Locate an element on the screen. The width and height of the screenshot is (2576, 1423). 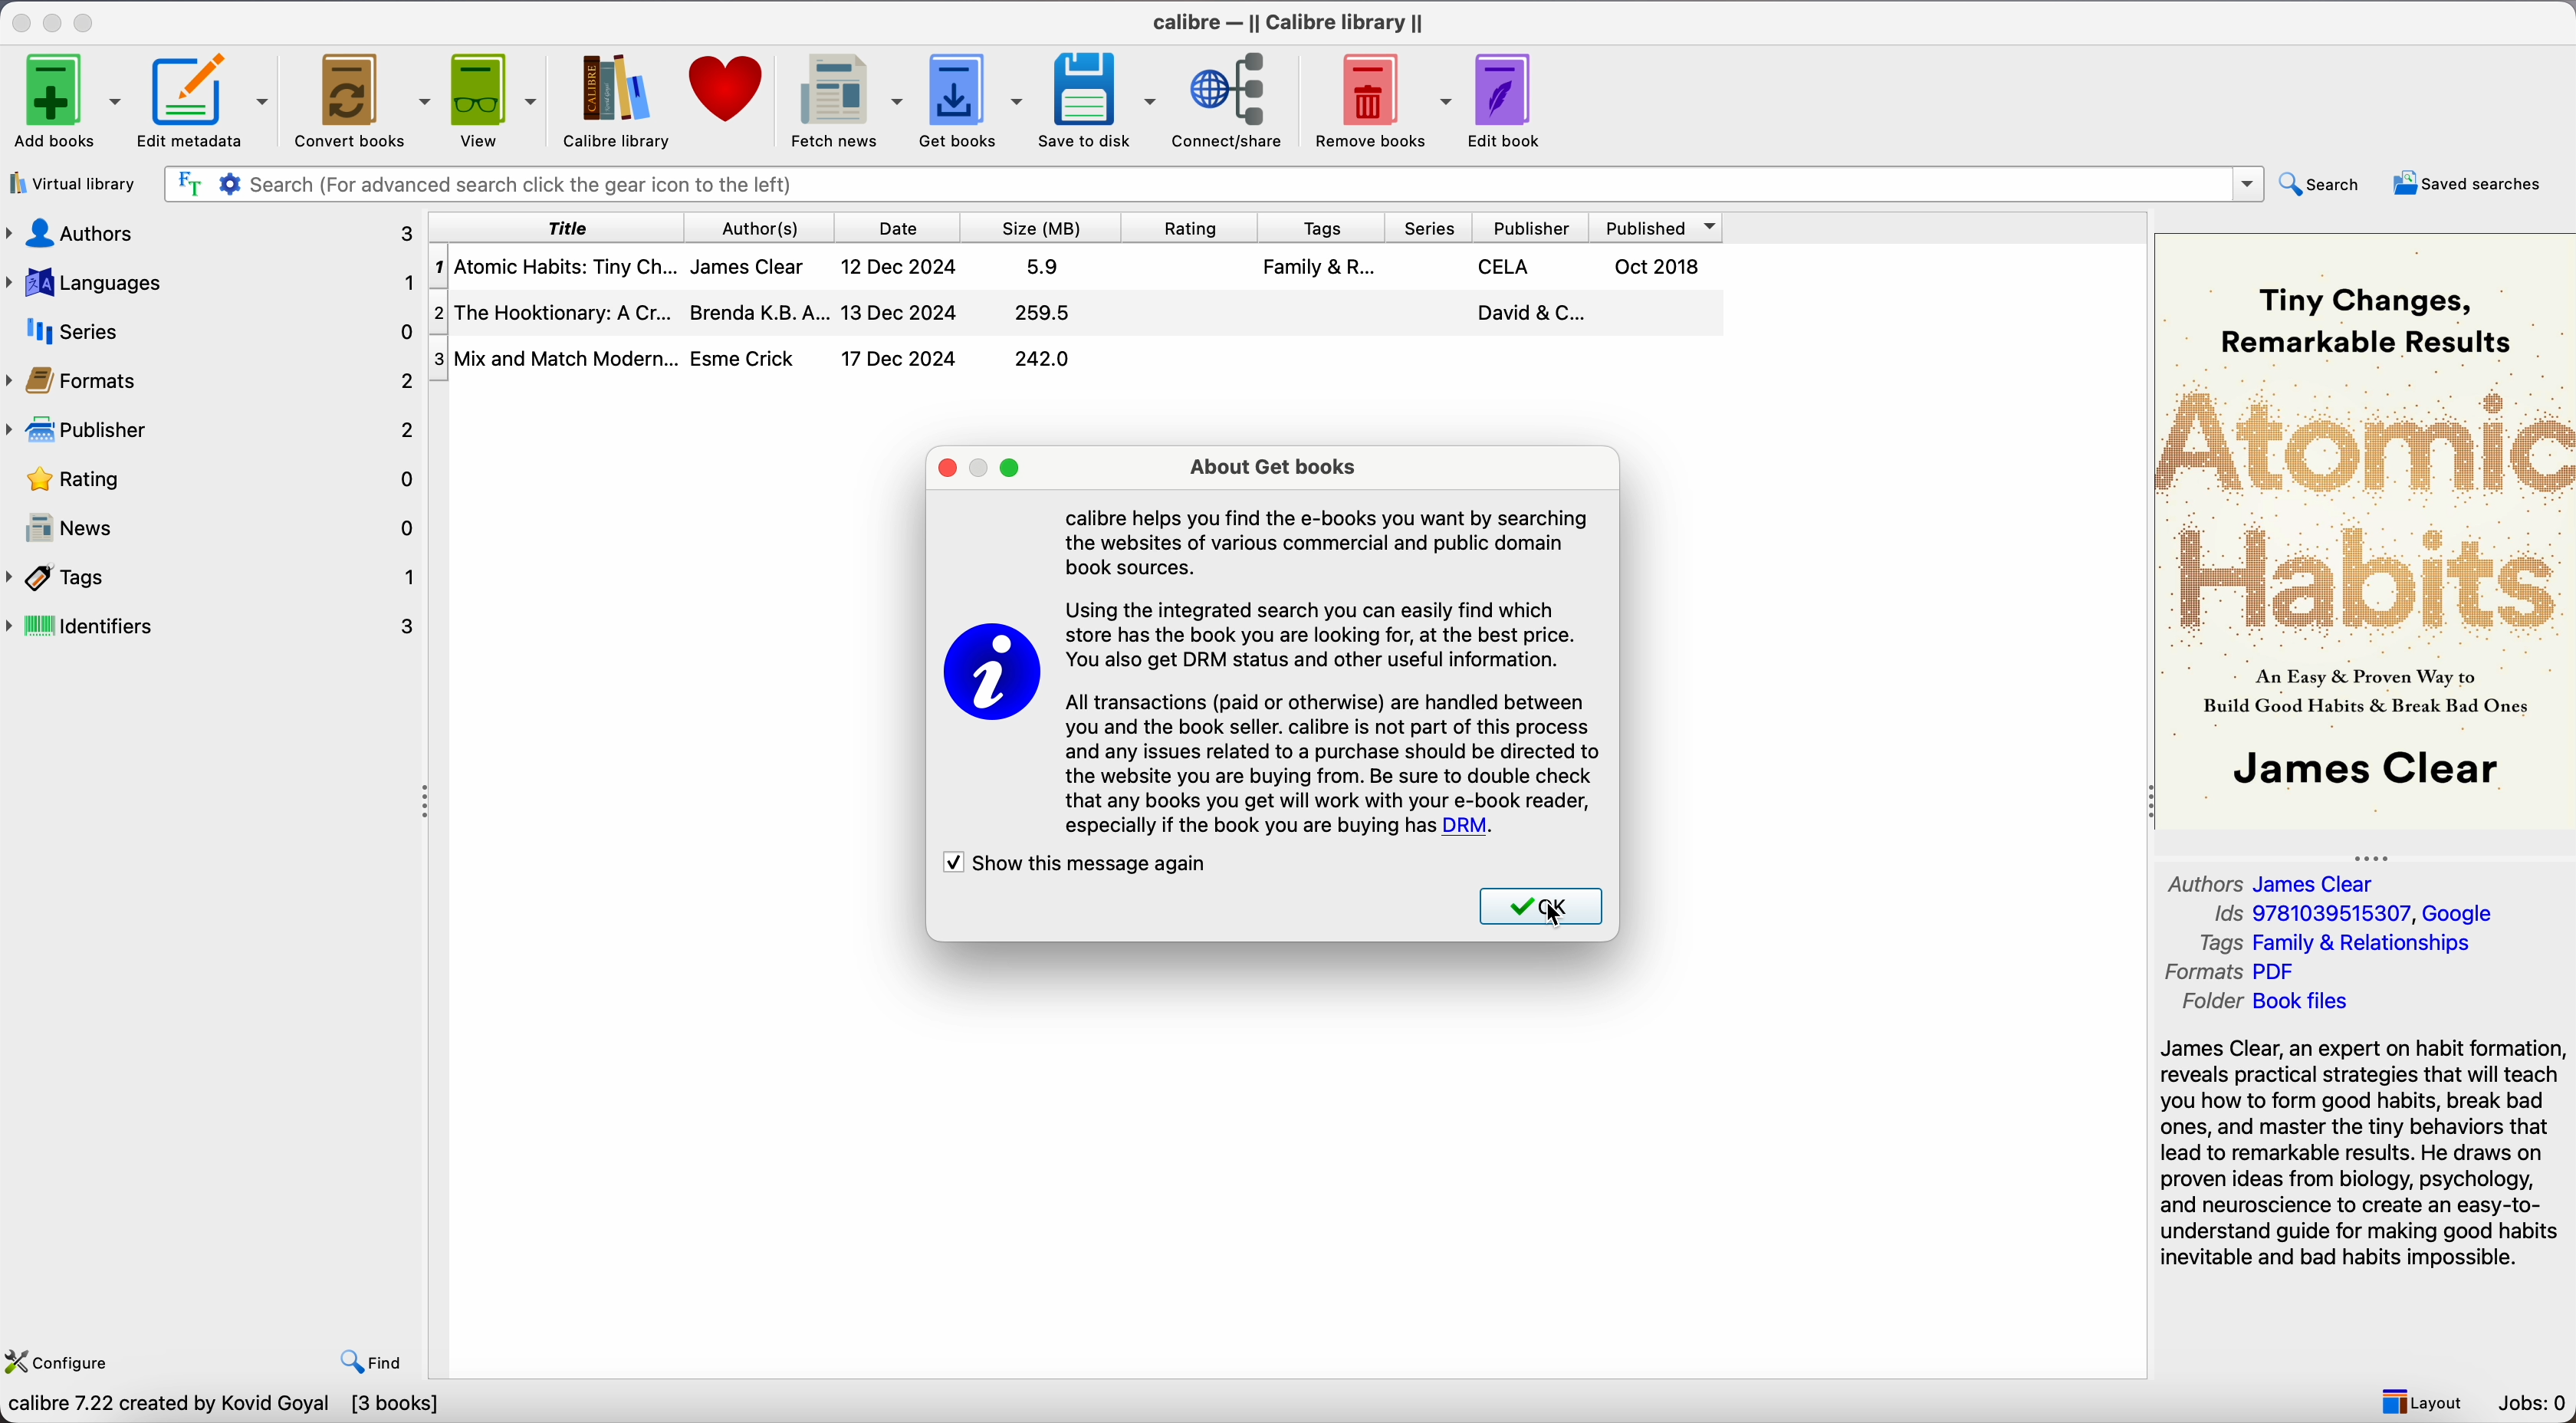
maximize is located at coordinates (1013, 470).